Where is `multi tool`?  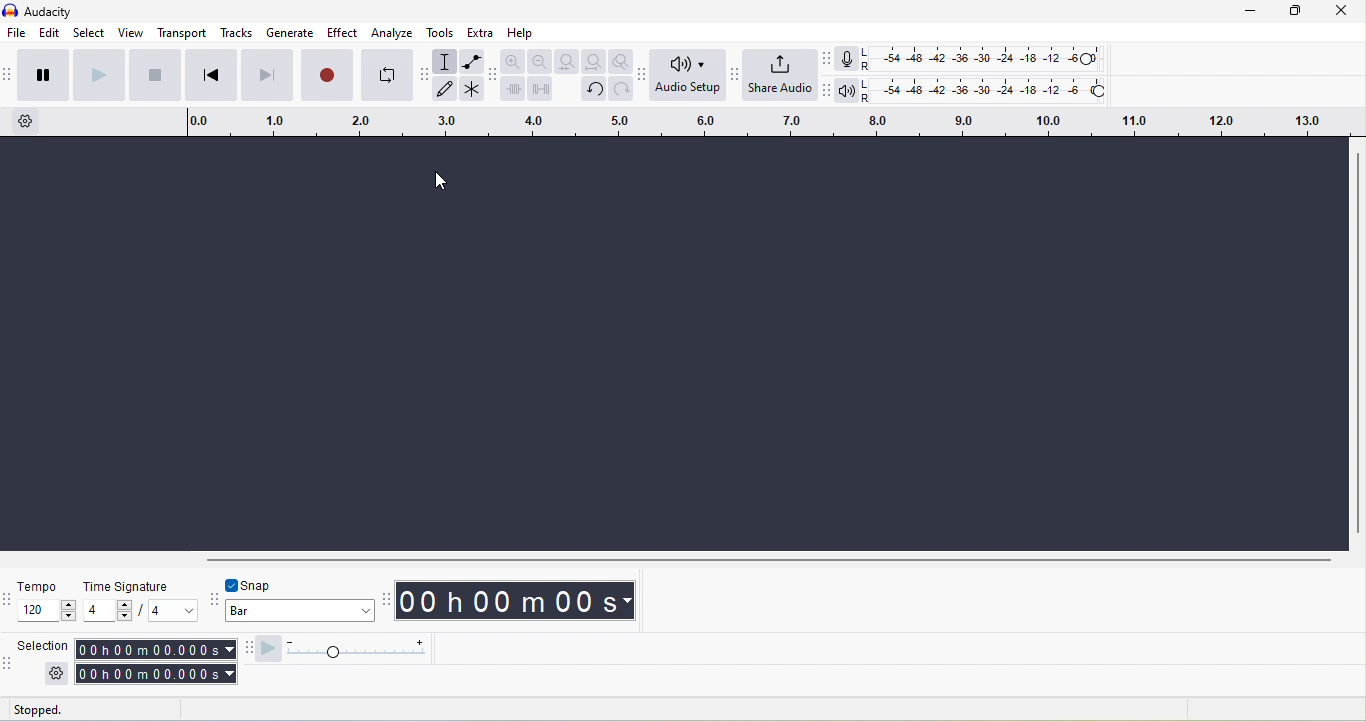
multi tool is located at coordinates (473, 88).